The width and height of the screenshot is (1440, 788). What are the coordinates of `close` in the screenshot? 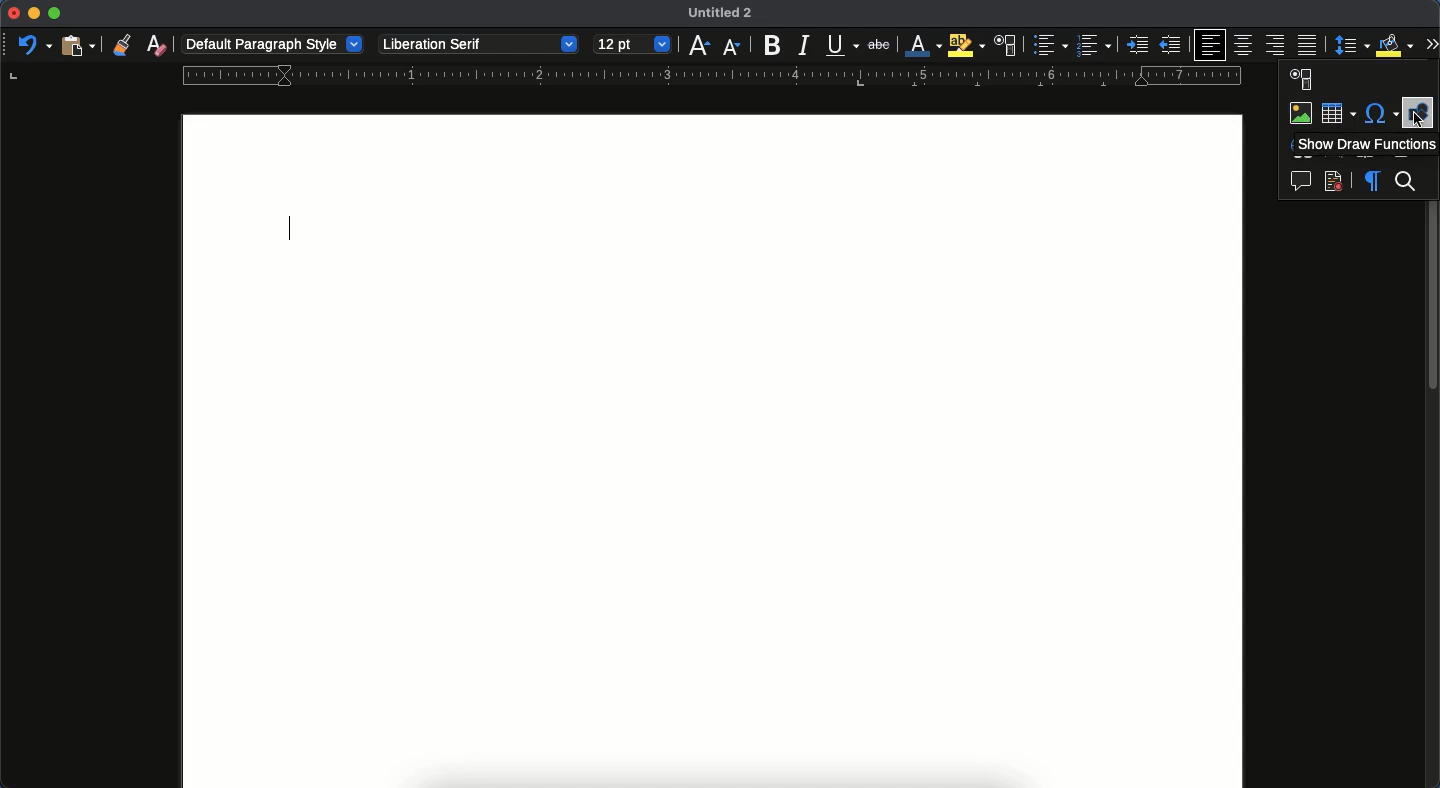 It's located at (13, 13).